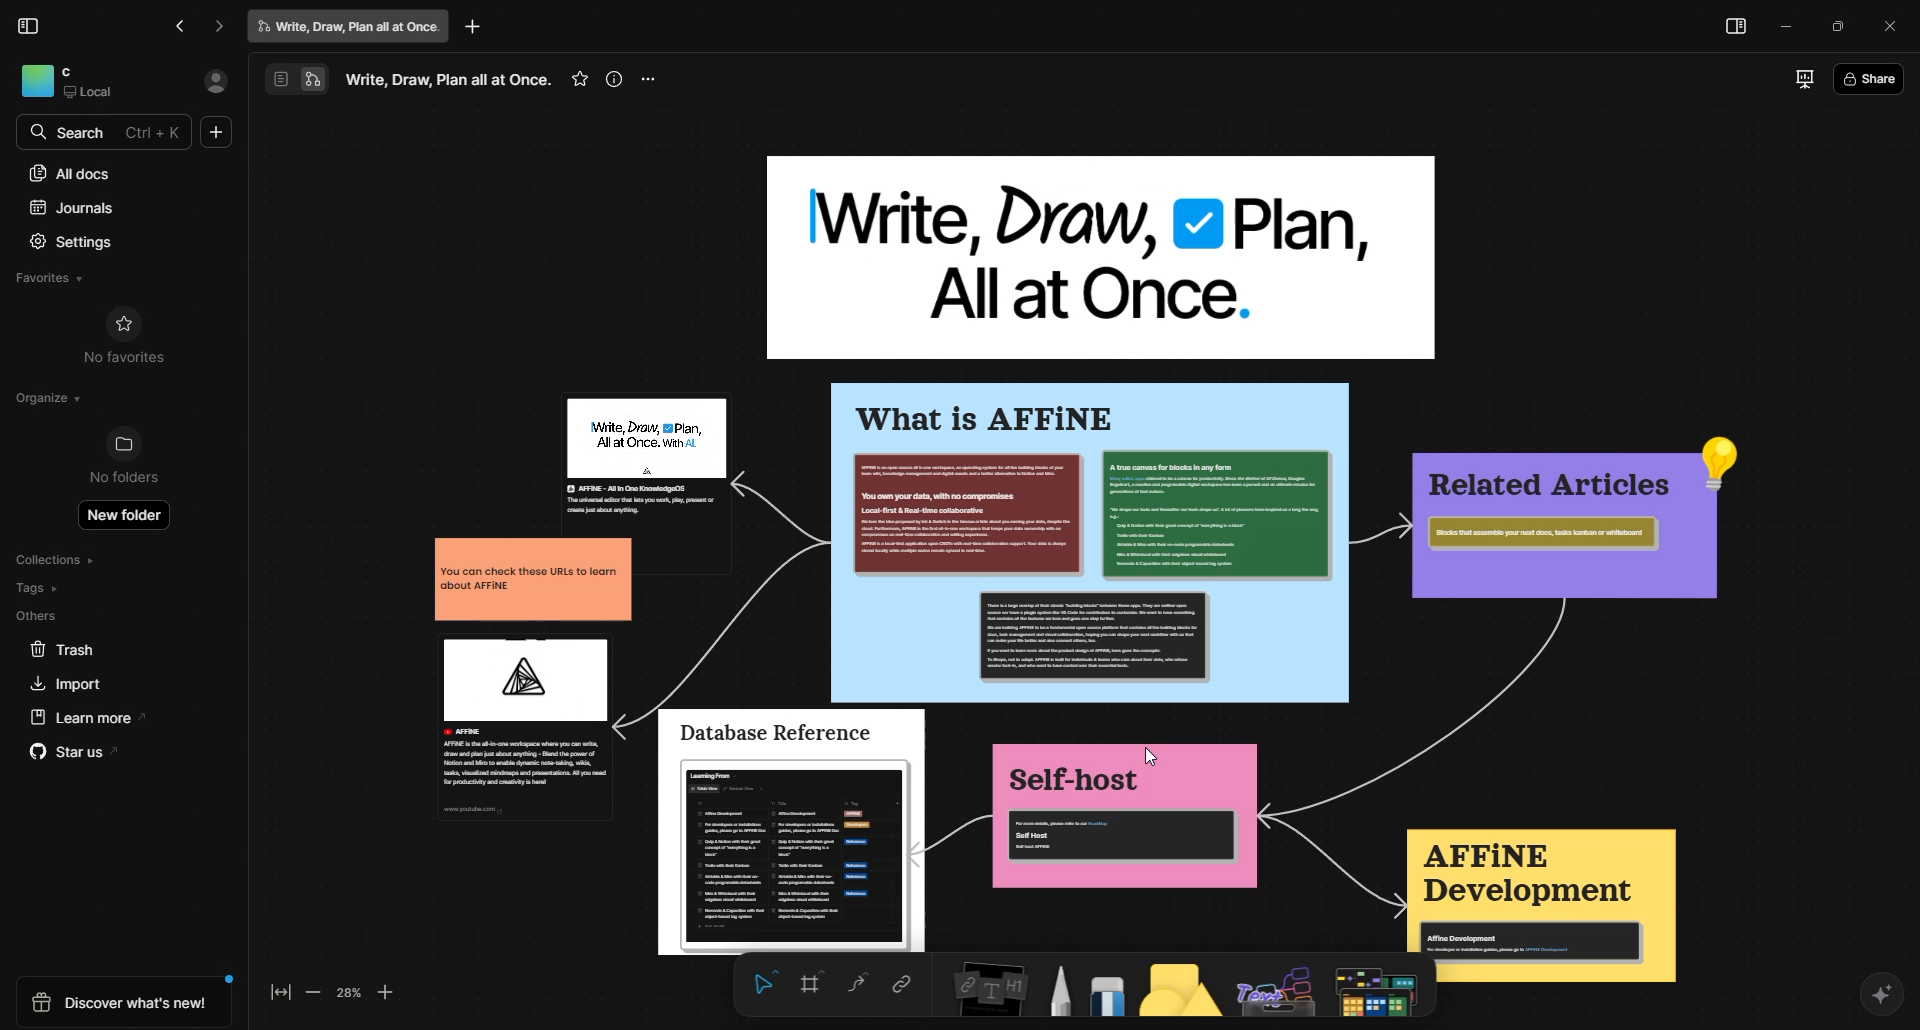 This screenshot has width=1920, height=1030. What do you see at coordinates (1054, 990) in the screenshot?
I see `Pencil` at bounding box center [1054, 990].